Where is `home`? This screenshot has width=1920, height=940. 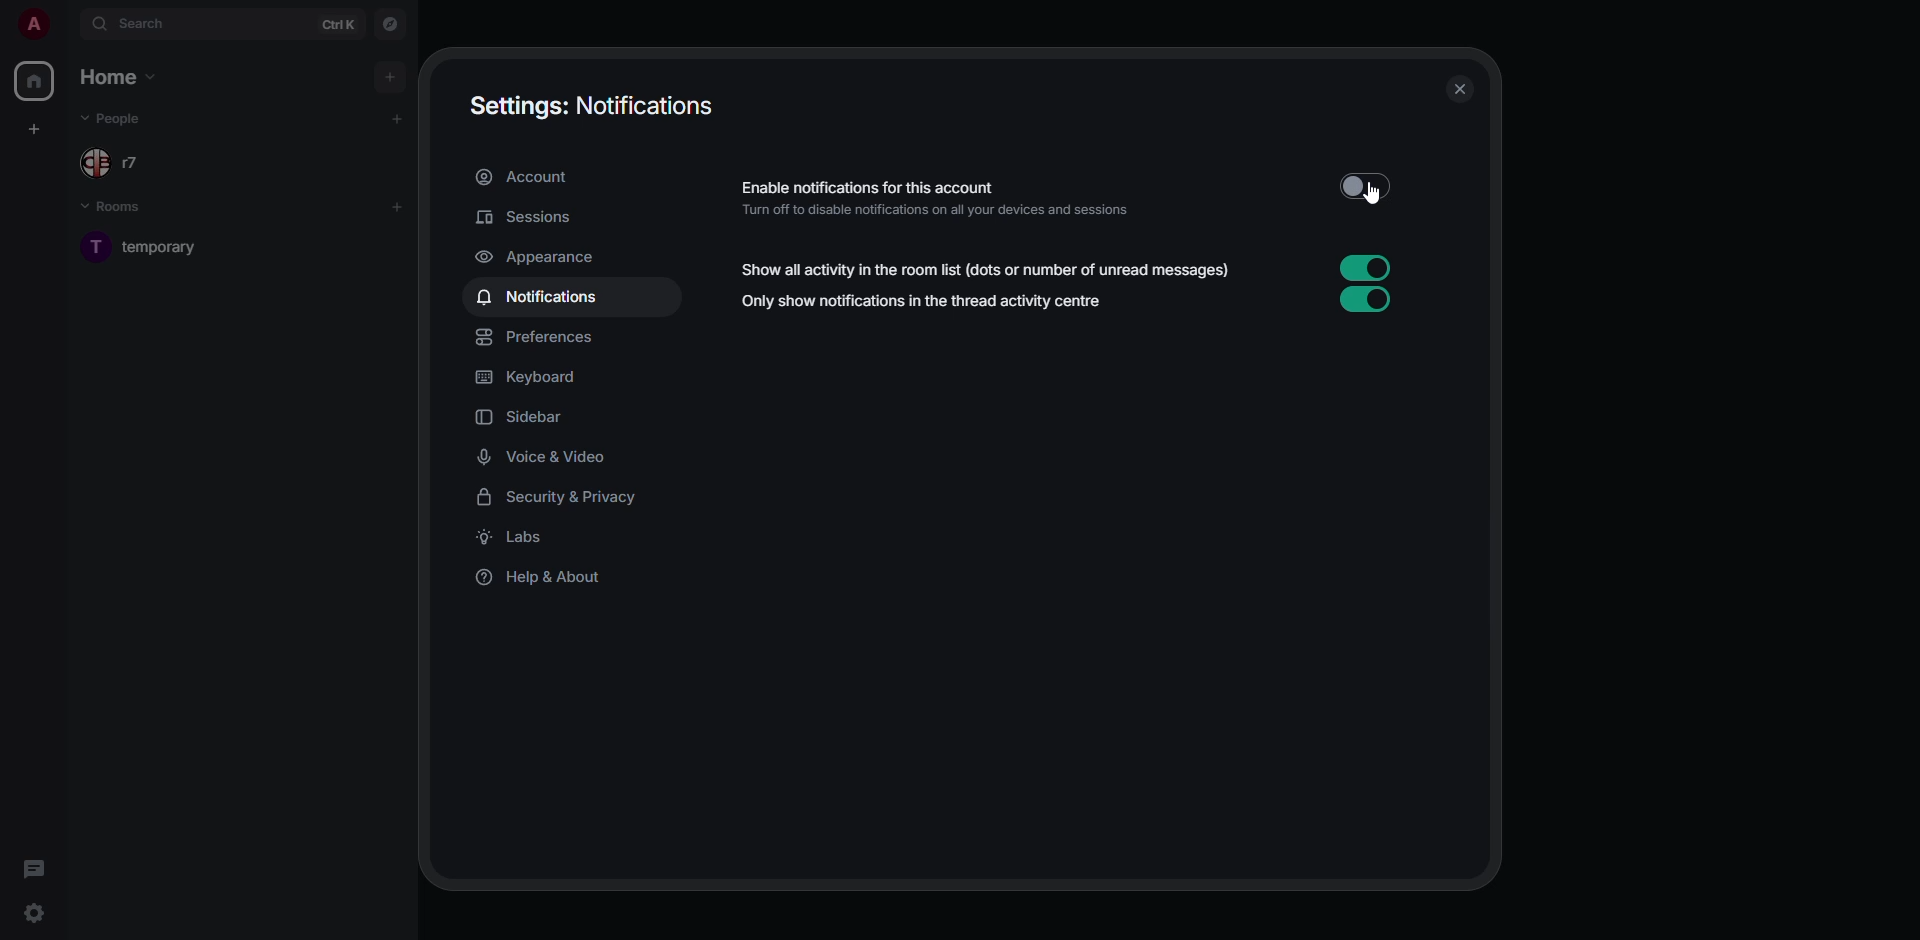
home is located at coordinates (38, 82).